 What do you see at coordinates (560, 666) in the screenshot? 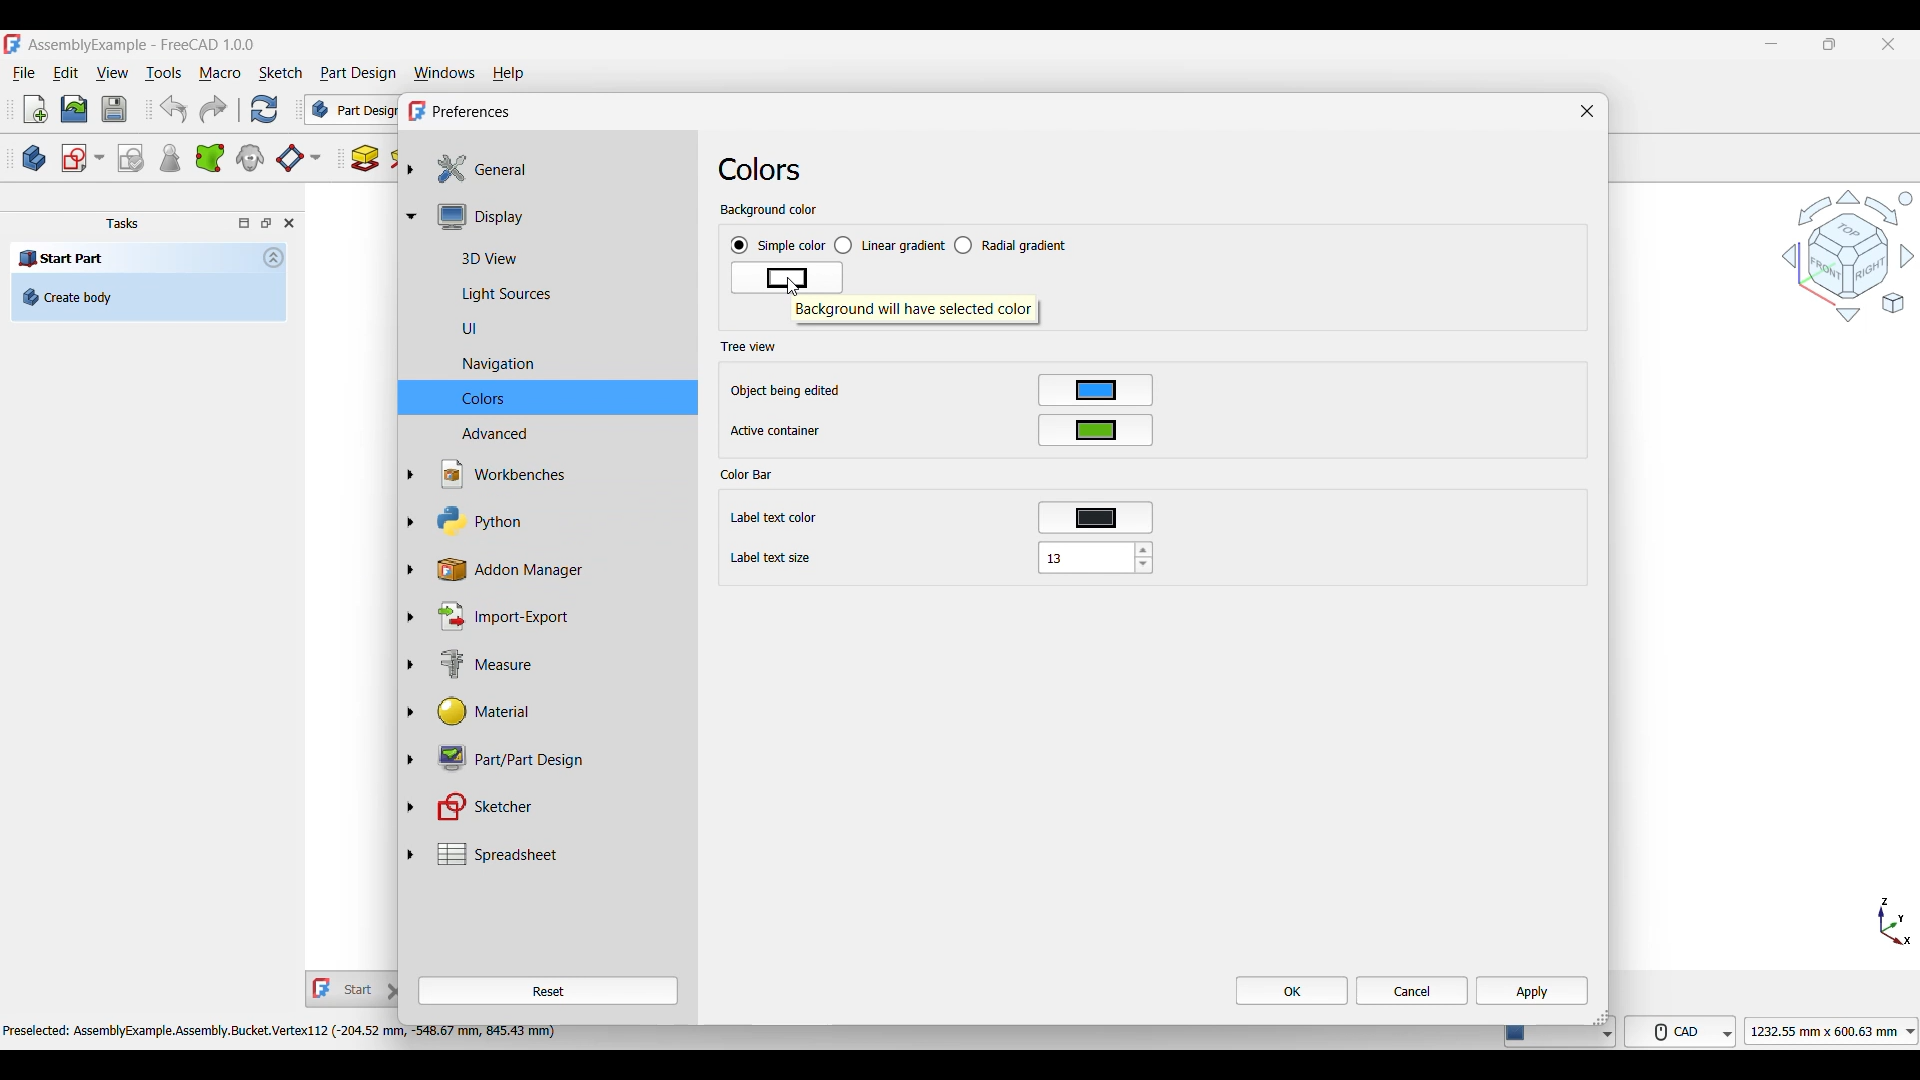
I see `Measure` at bounding box center [560, 666].